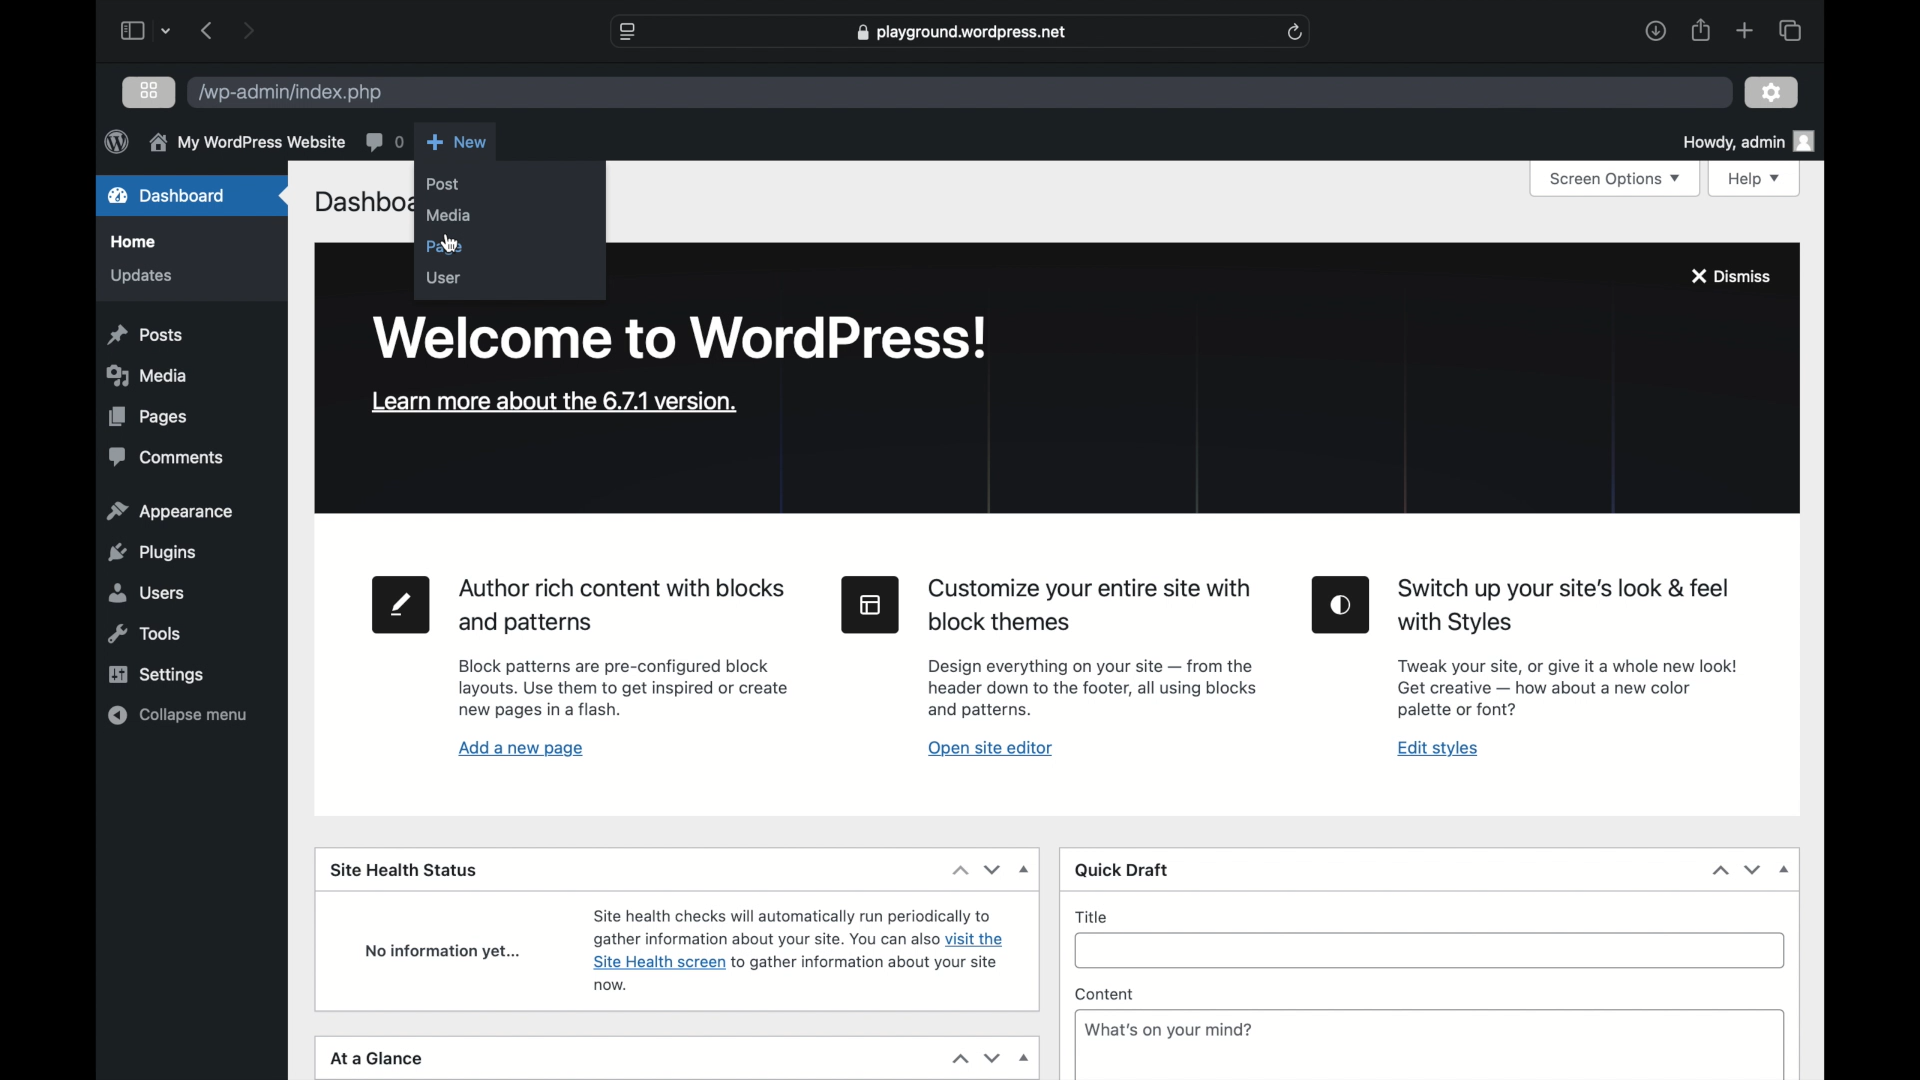  Describe the element at coordinates (1730, 276) in the screenshot. I see `dismiss` at that location.